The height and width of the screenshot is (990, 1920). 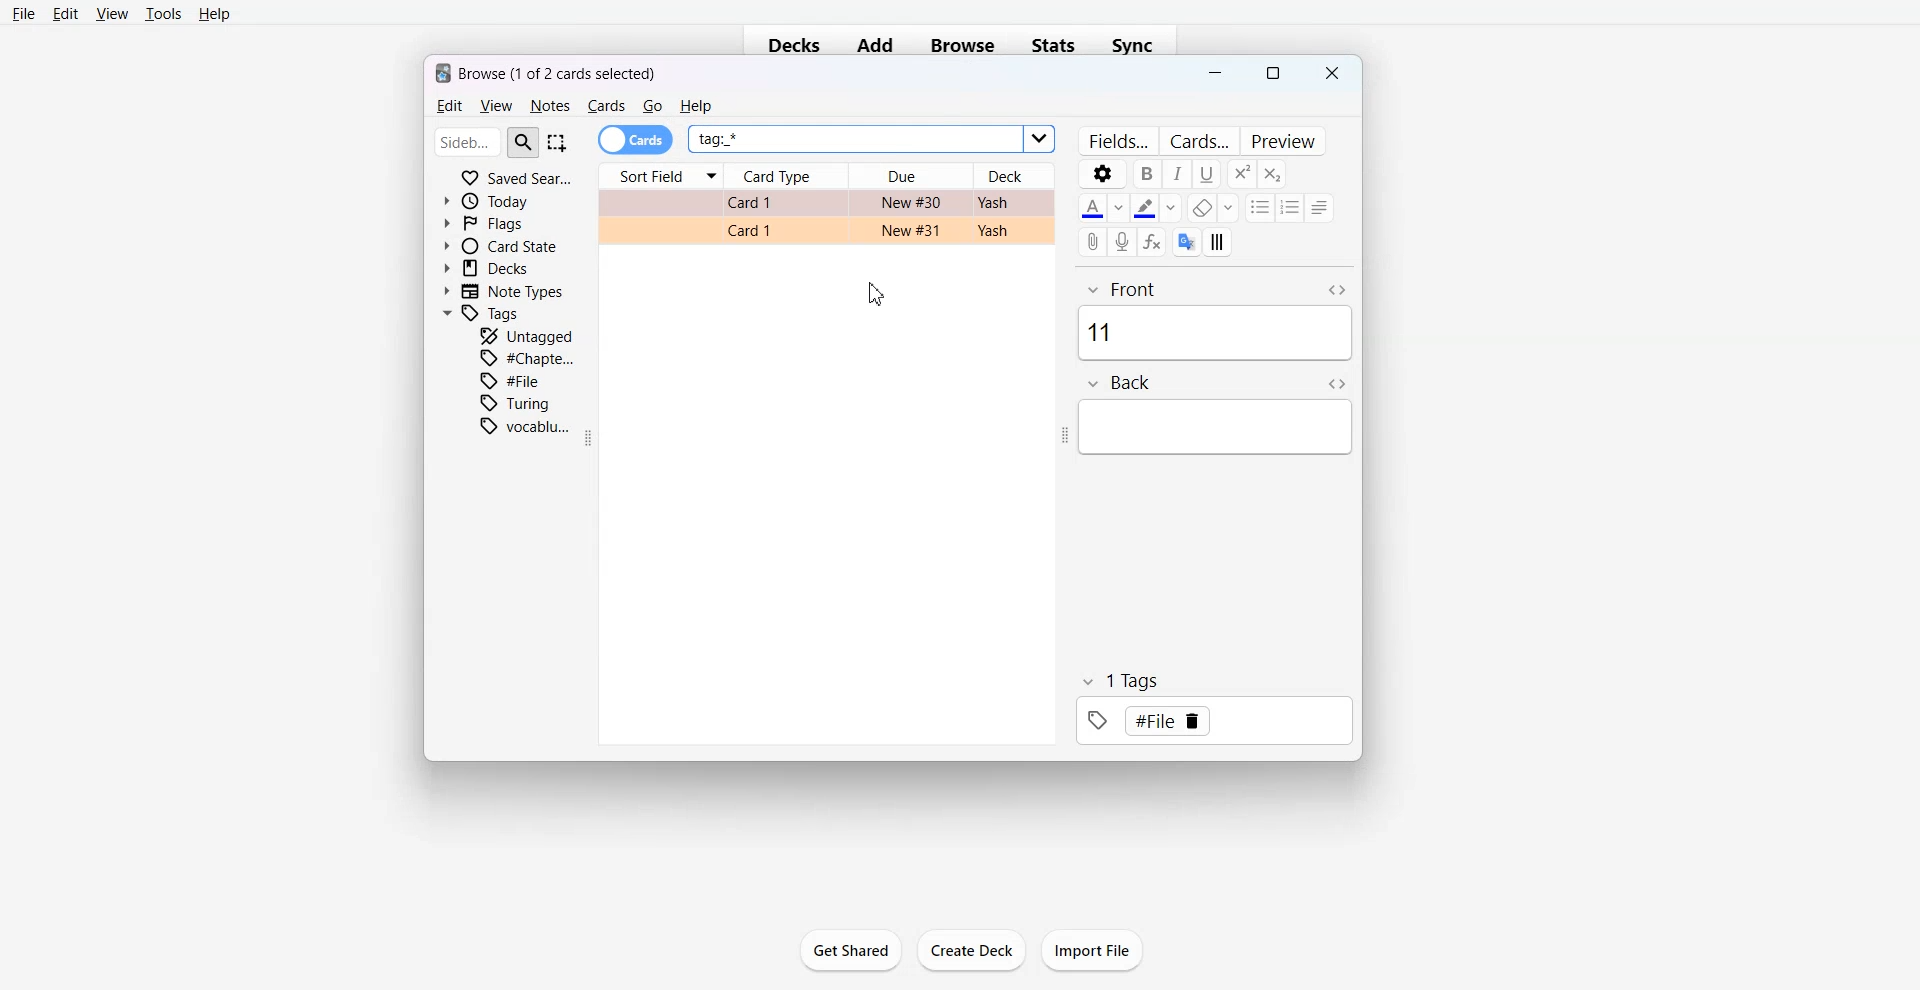 What do you see at coordinates (972, 951) in the screenshot?
I see `Create Deck` at bounding box center [972, 951].